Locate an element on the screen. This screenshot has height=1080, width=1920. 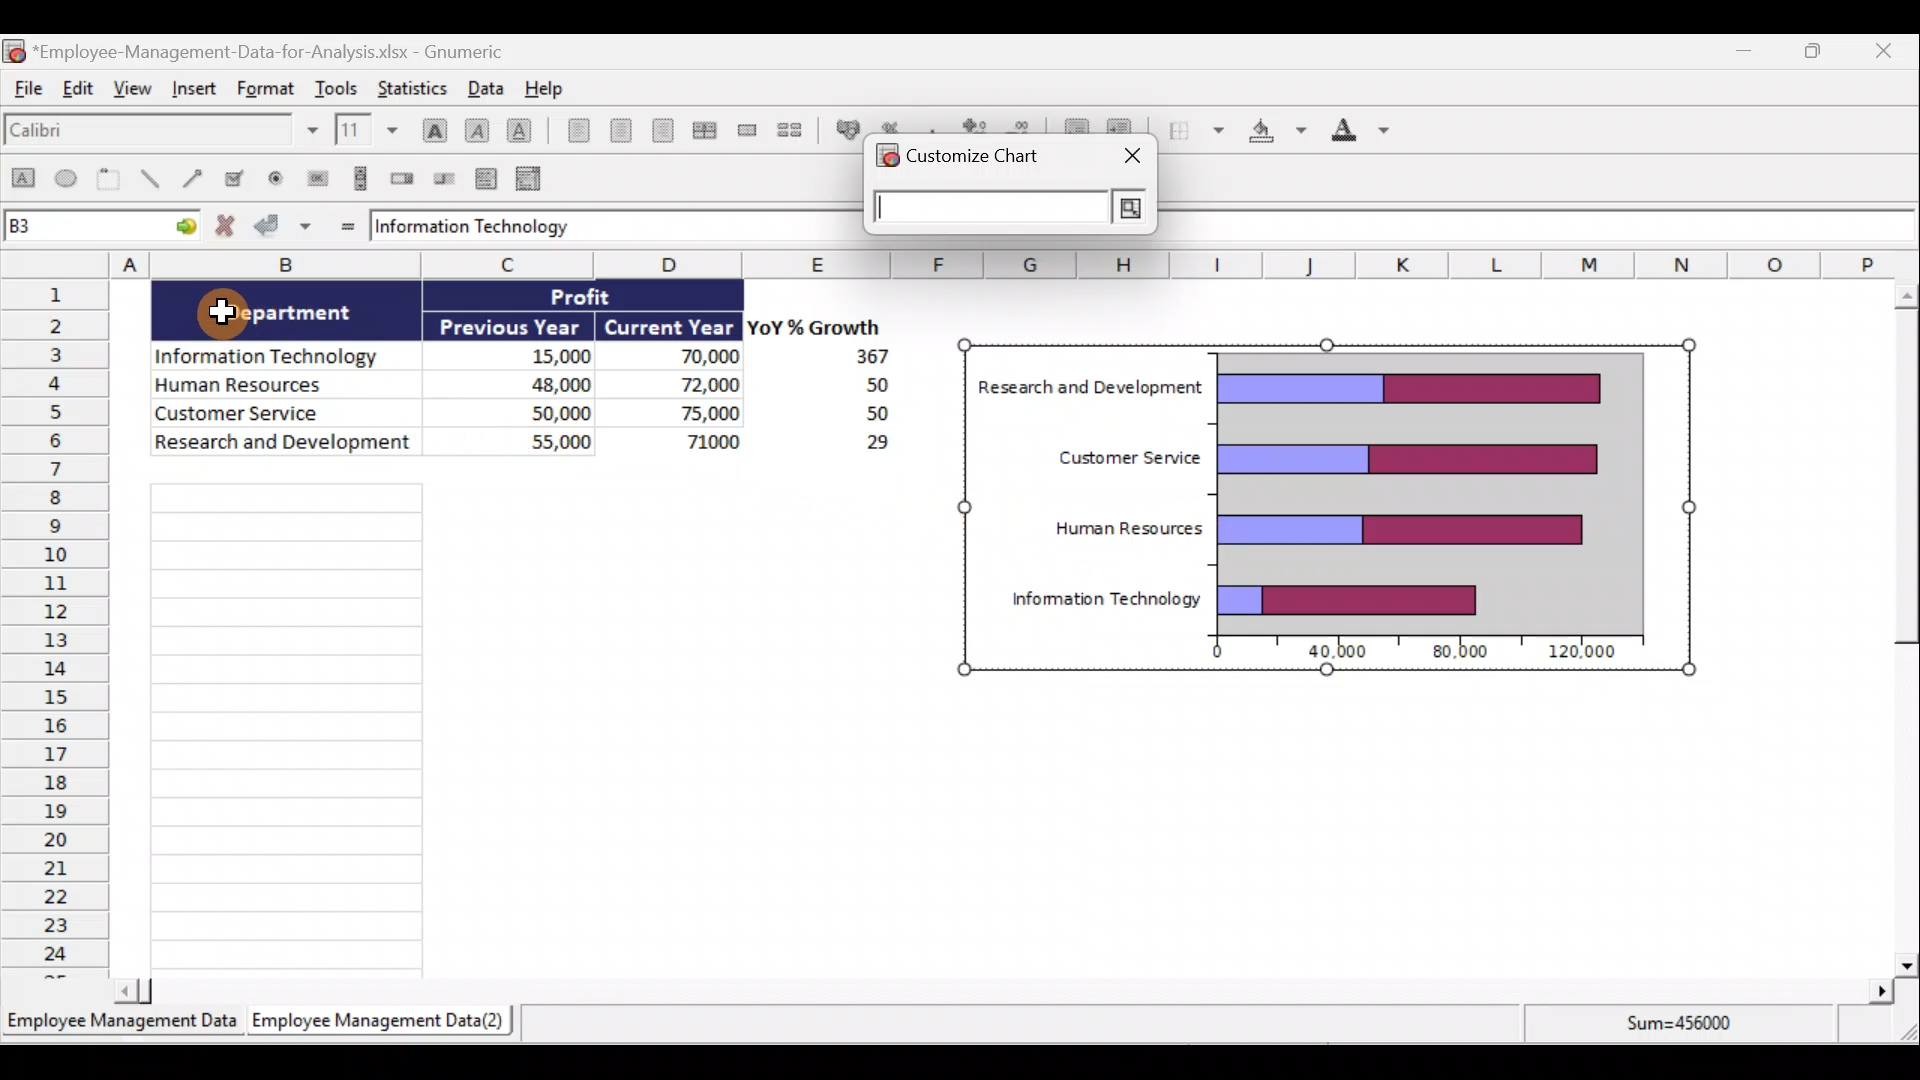
Decrease indent, align contents to the left is located at coordinates (1074, 123).